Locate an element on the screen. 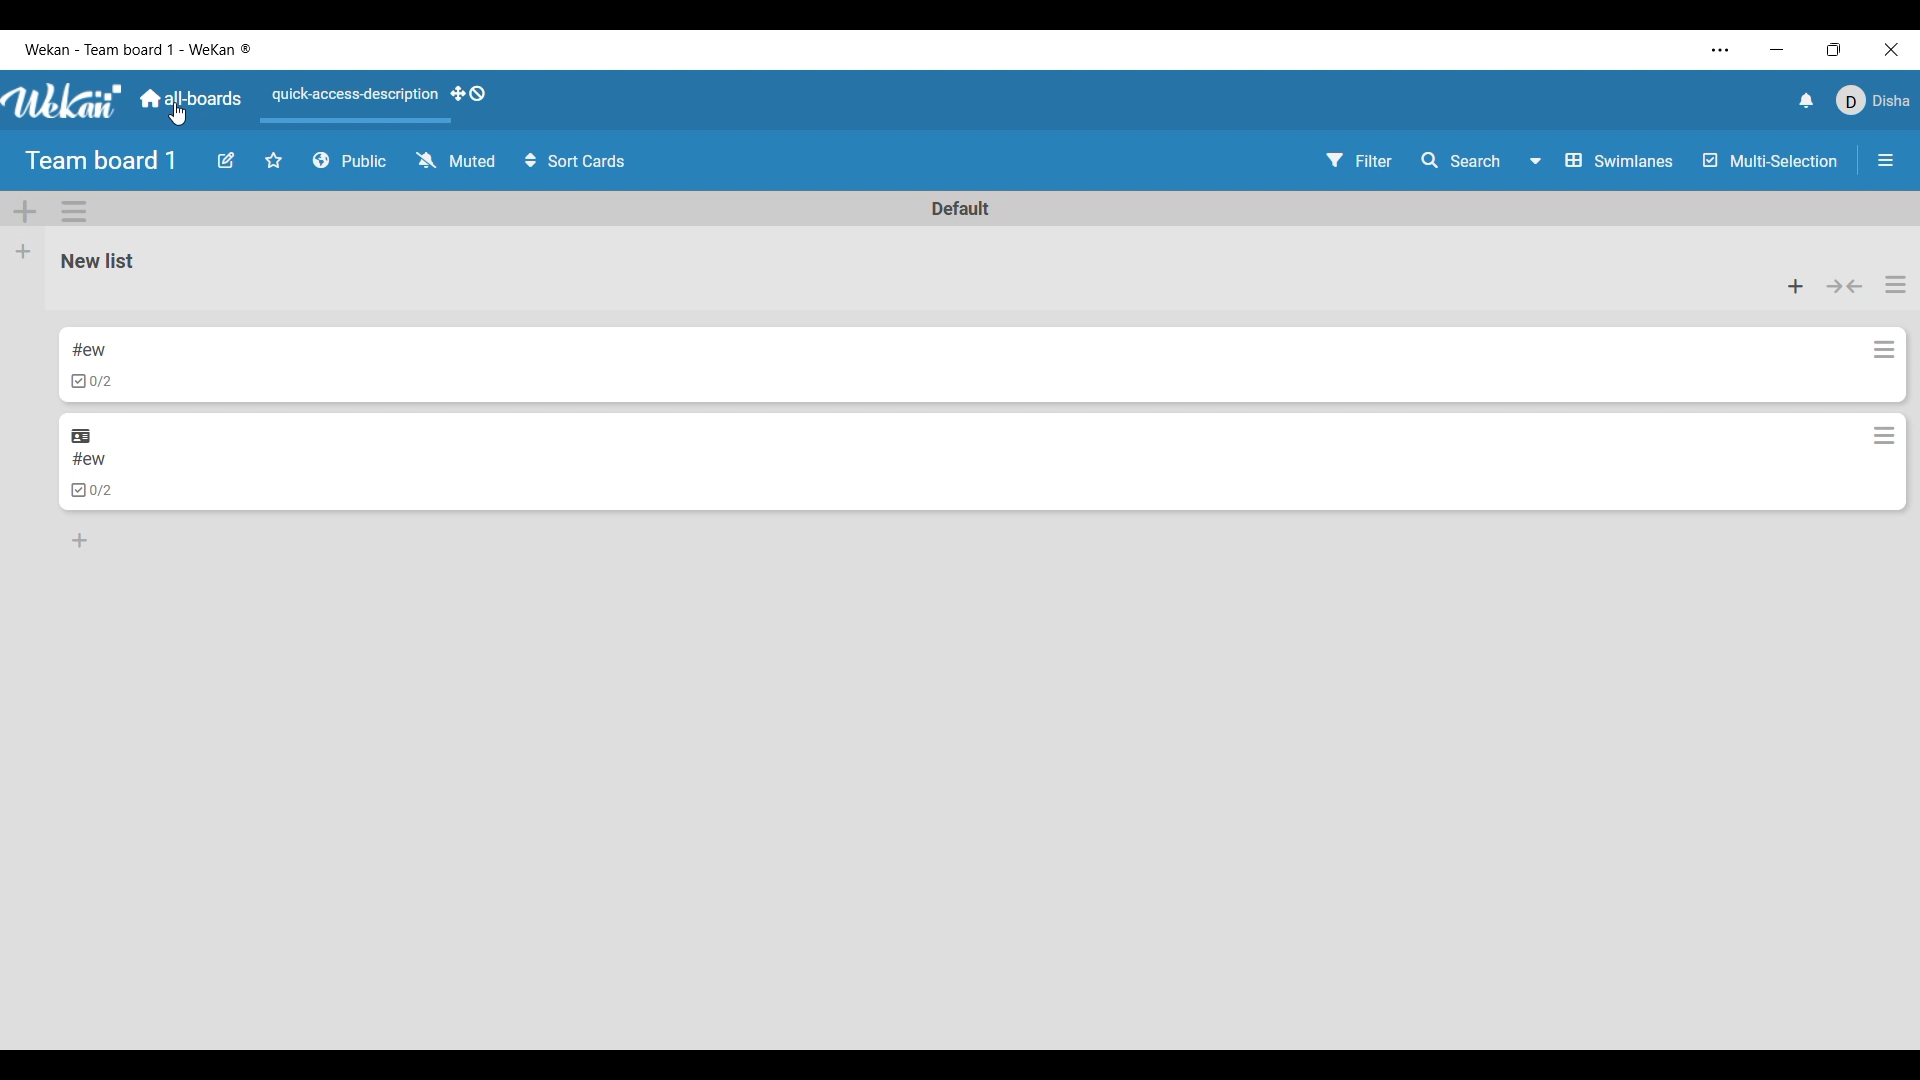 This screenshot has height=1080, width=1920. More is located at coordinates (1884, 354).